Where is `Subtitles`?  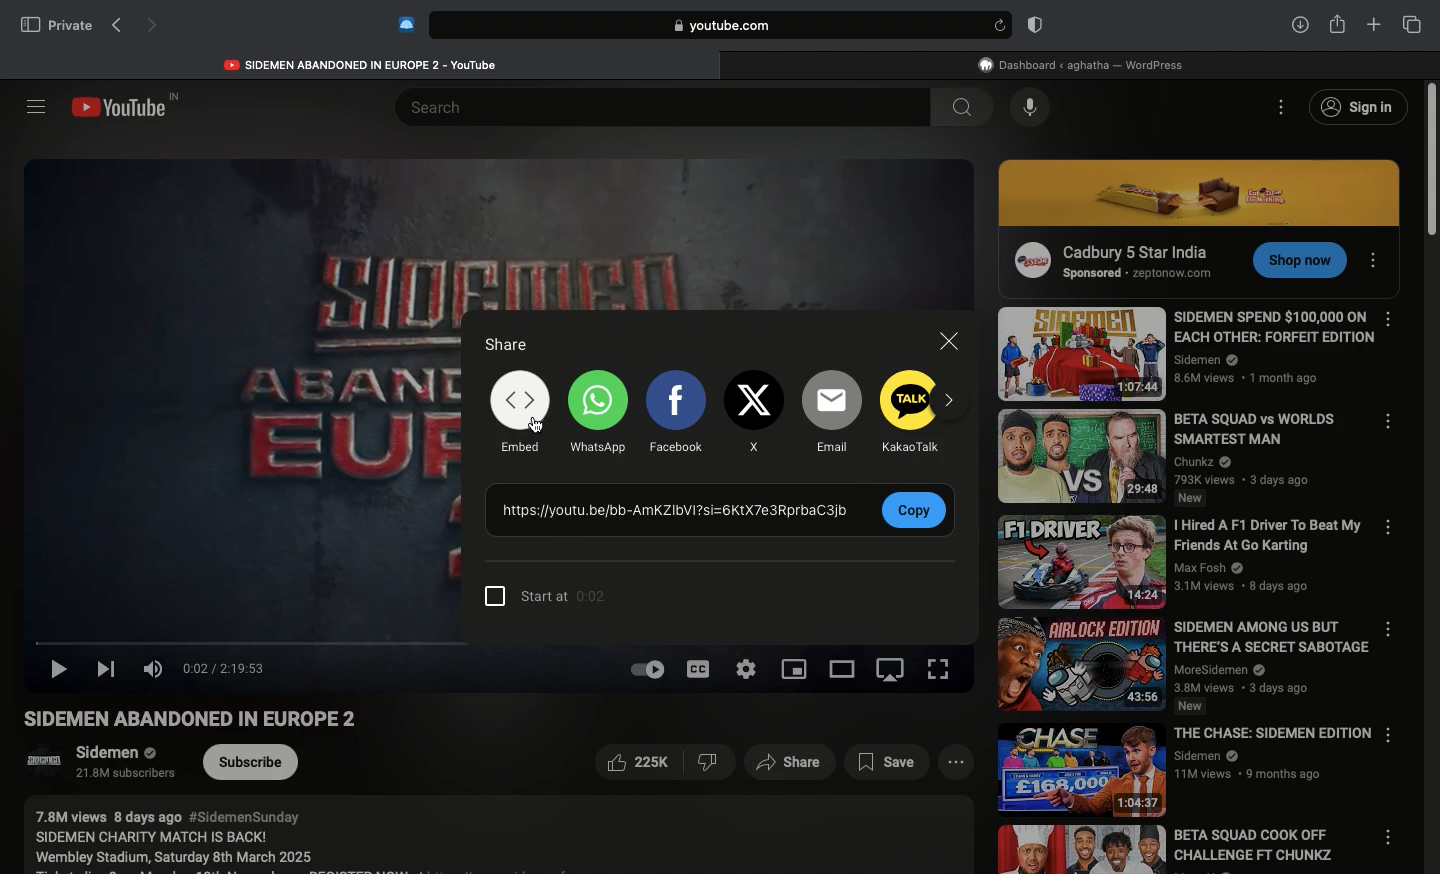
Subtitles is located at coordinates (700, 669).